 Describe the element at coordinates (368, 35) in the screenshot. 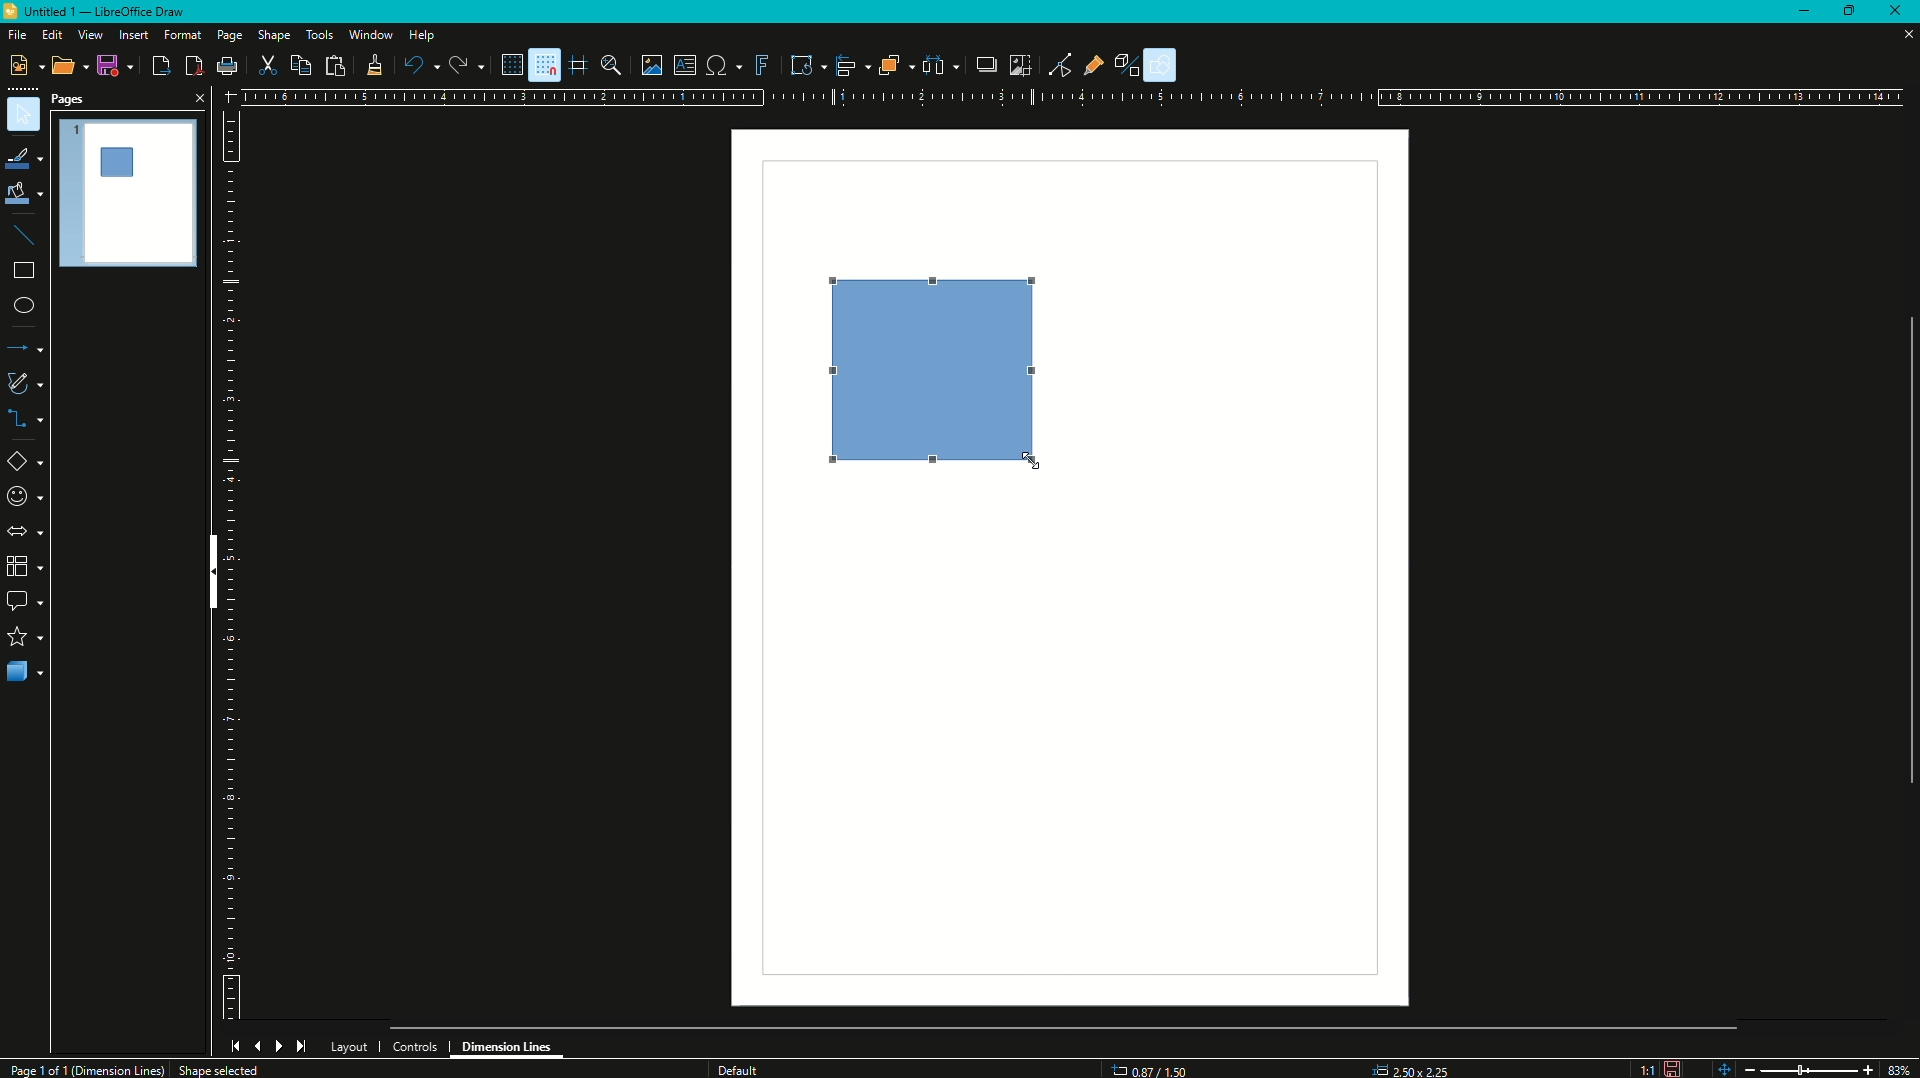

I see `Window` at that location.